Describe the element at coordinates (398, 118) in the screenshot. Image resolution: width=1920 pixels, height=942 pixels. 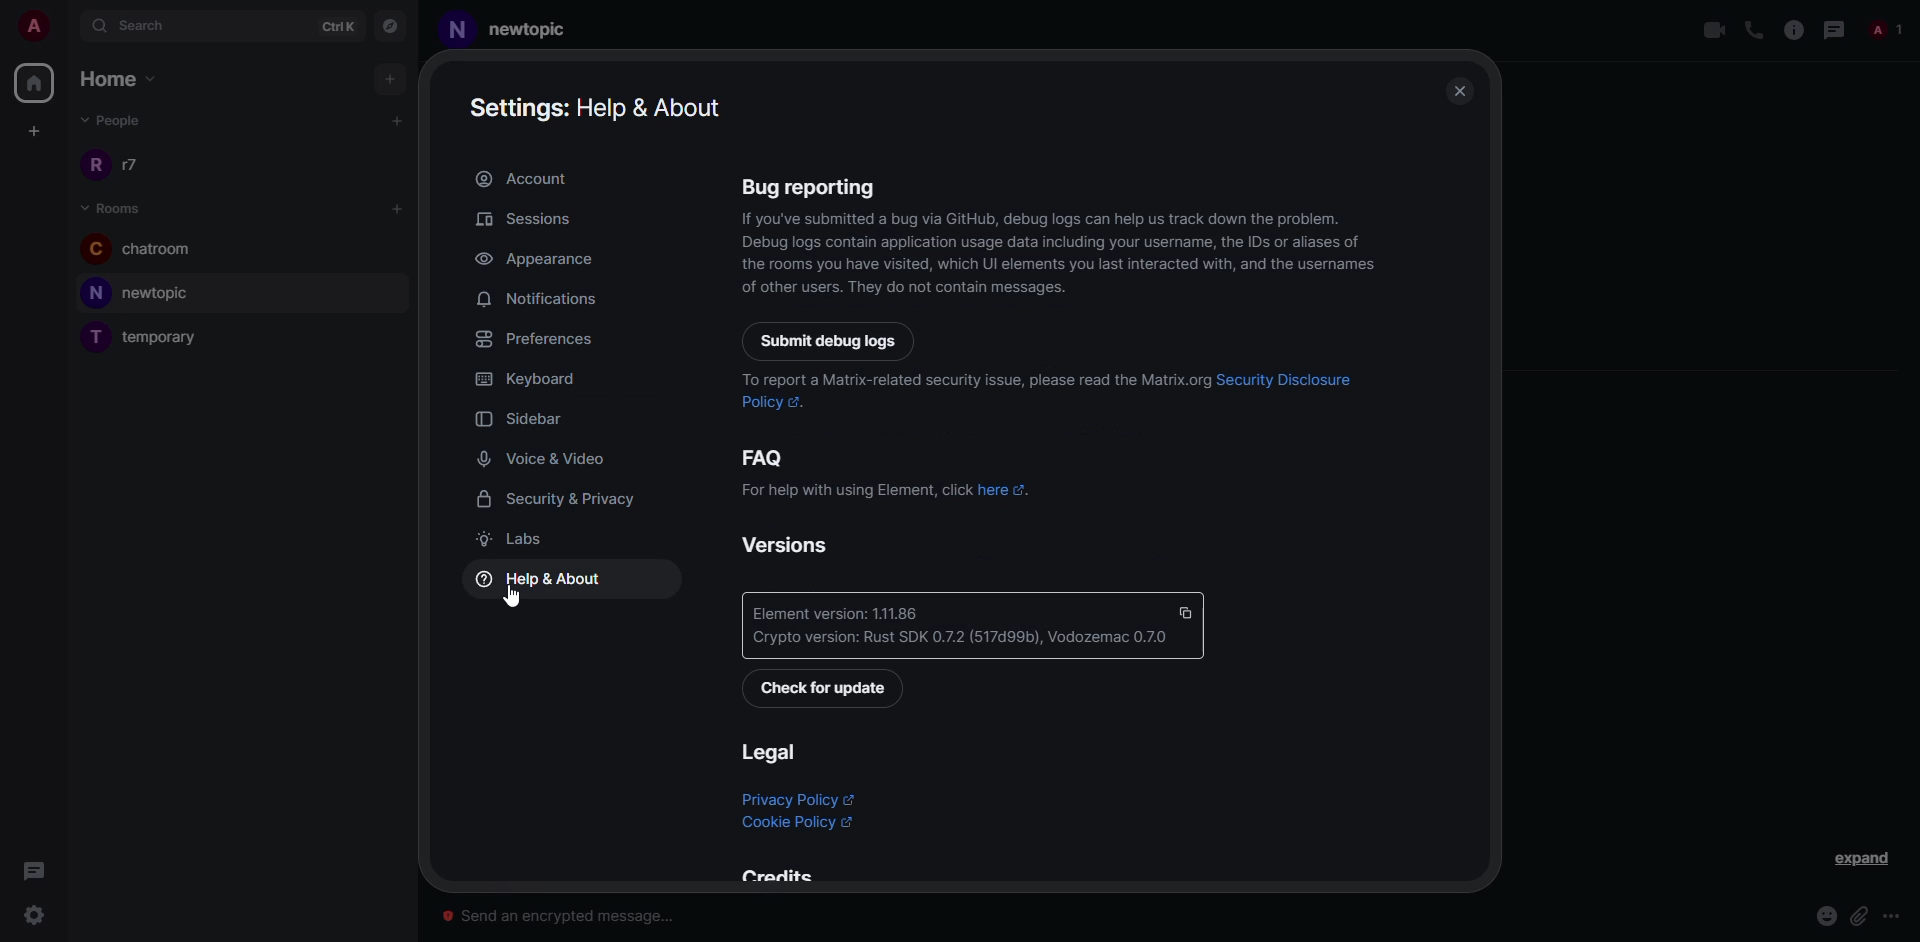
I see `add` at that location.